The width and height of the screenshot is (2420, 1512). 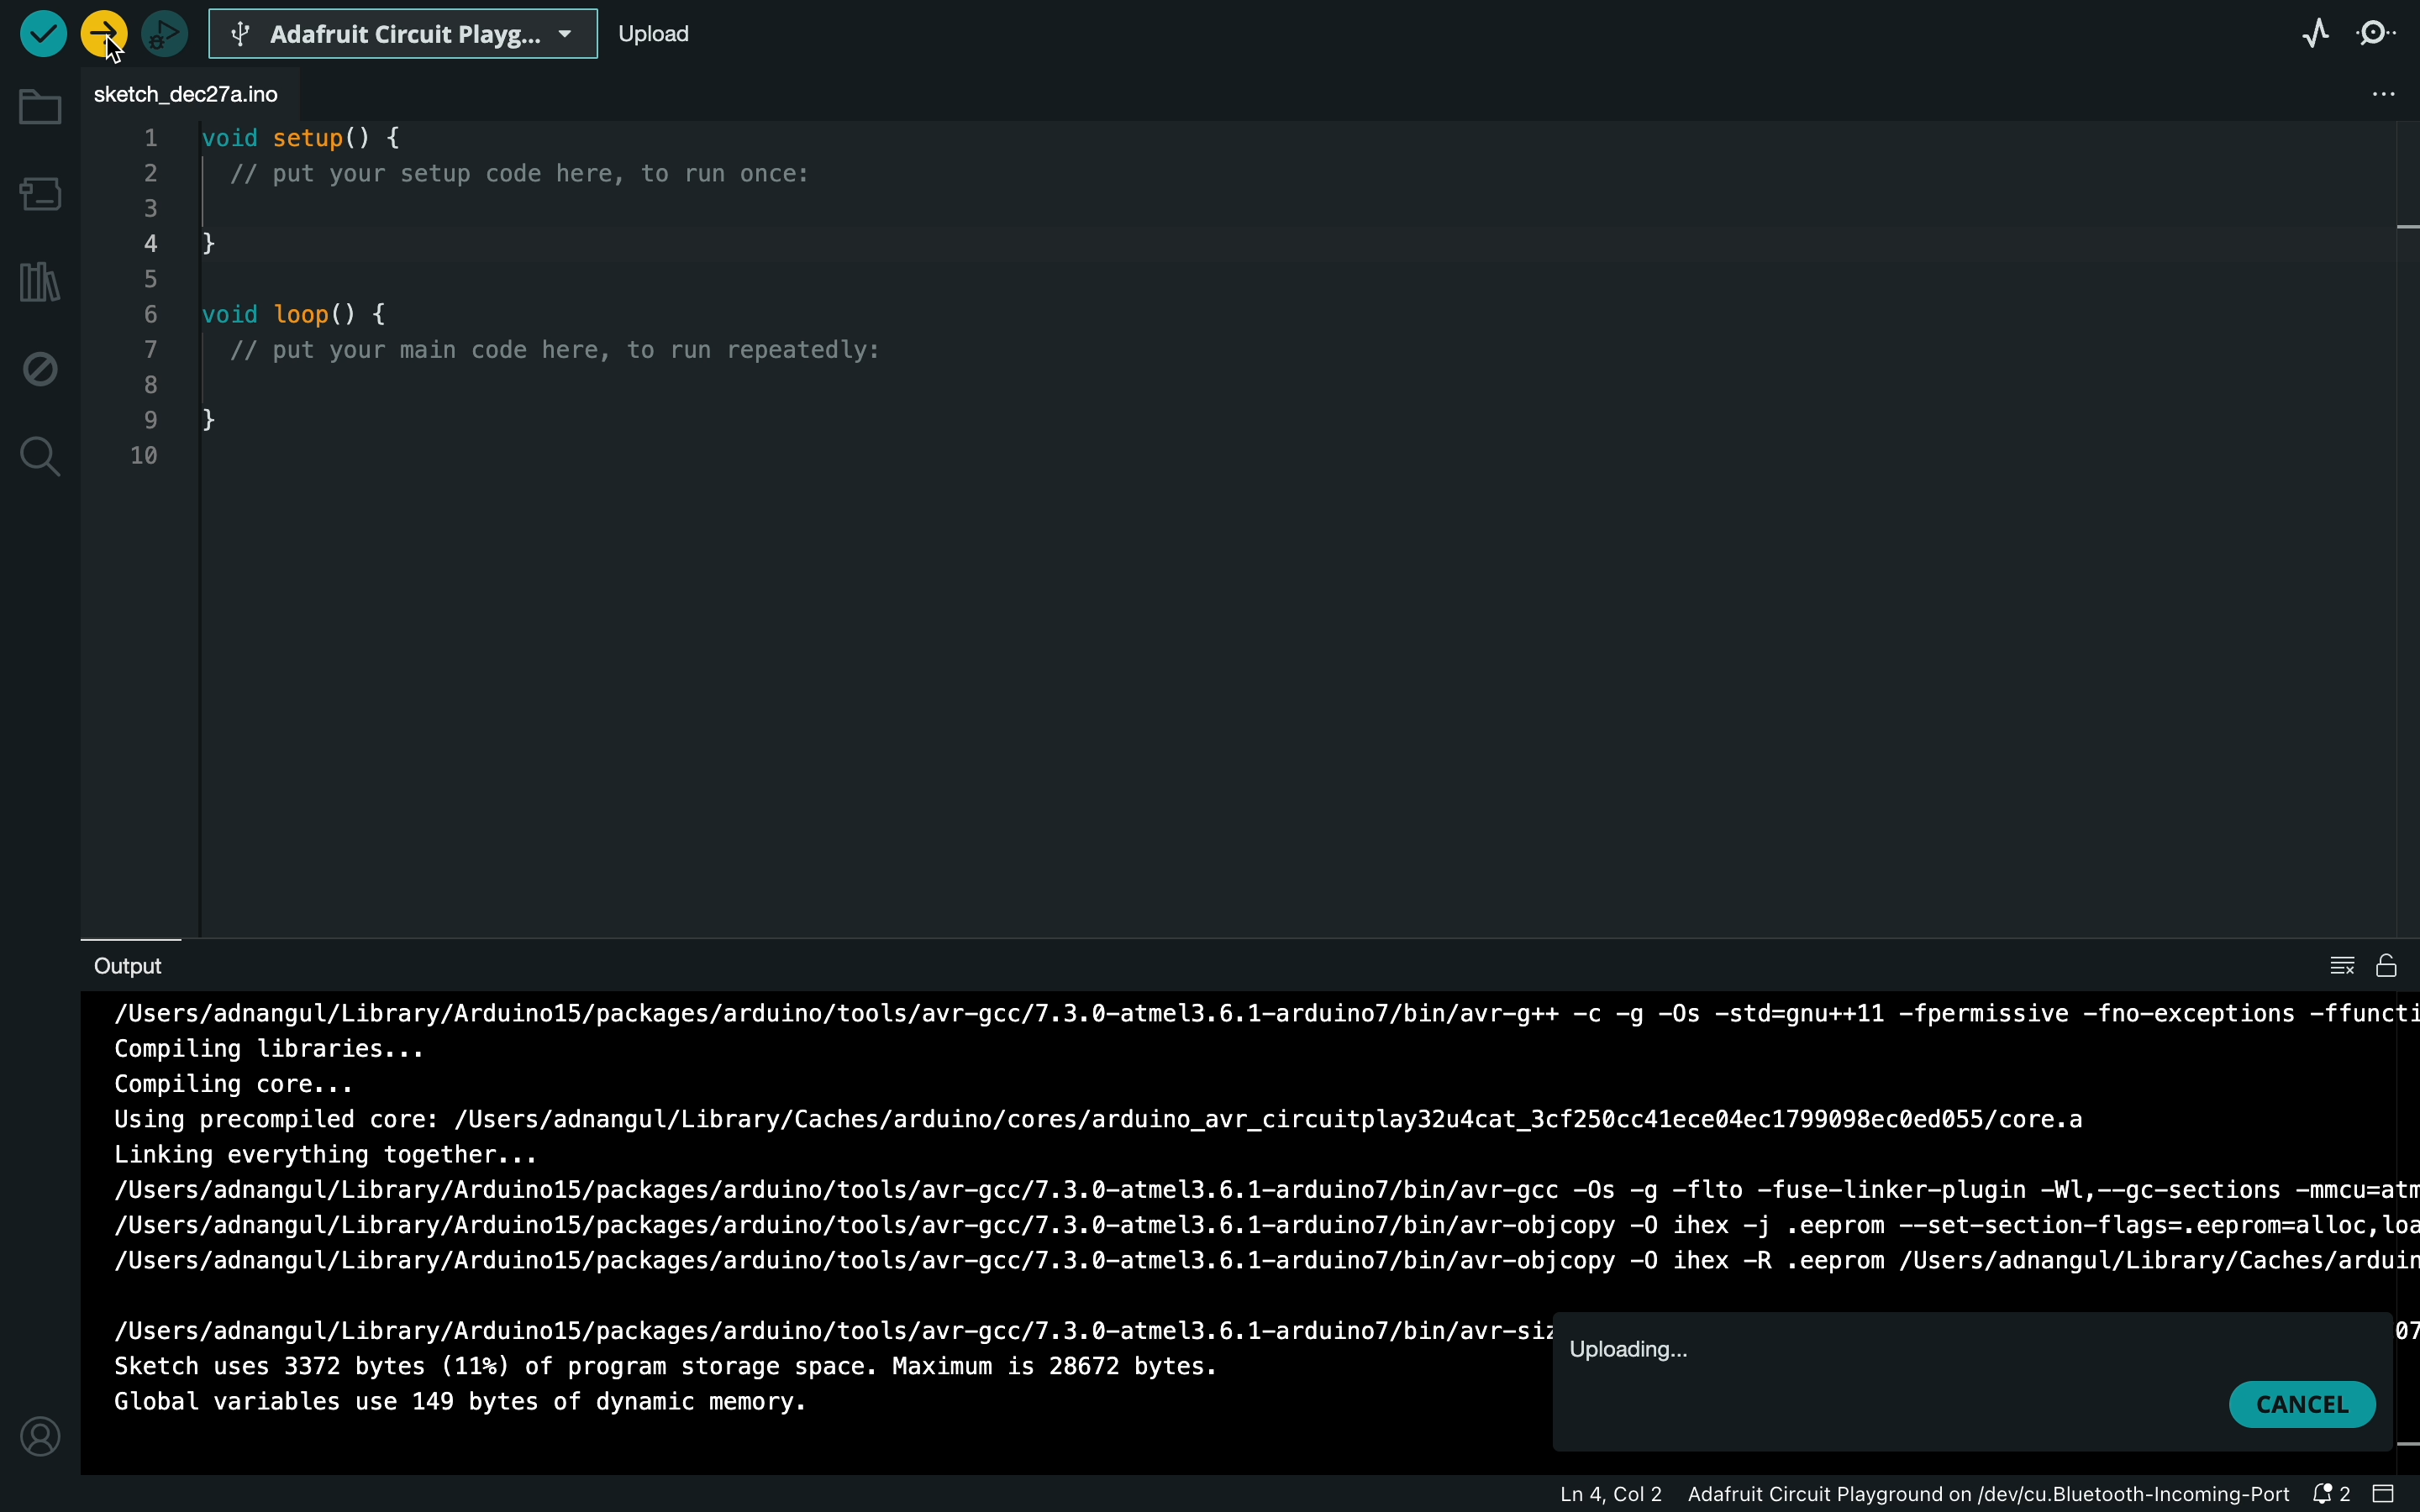 What do you see at coordinates (660, 33) in the screenshot?
I see `upload` at bounding box center [660, 33].